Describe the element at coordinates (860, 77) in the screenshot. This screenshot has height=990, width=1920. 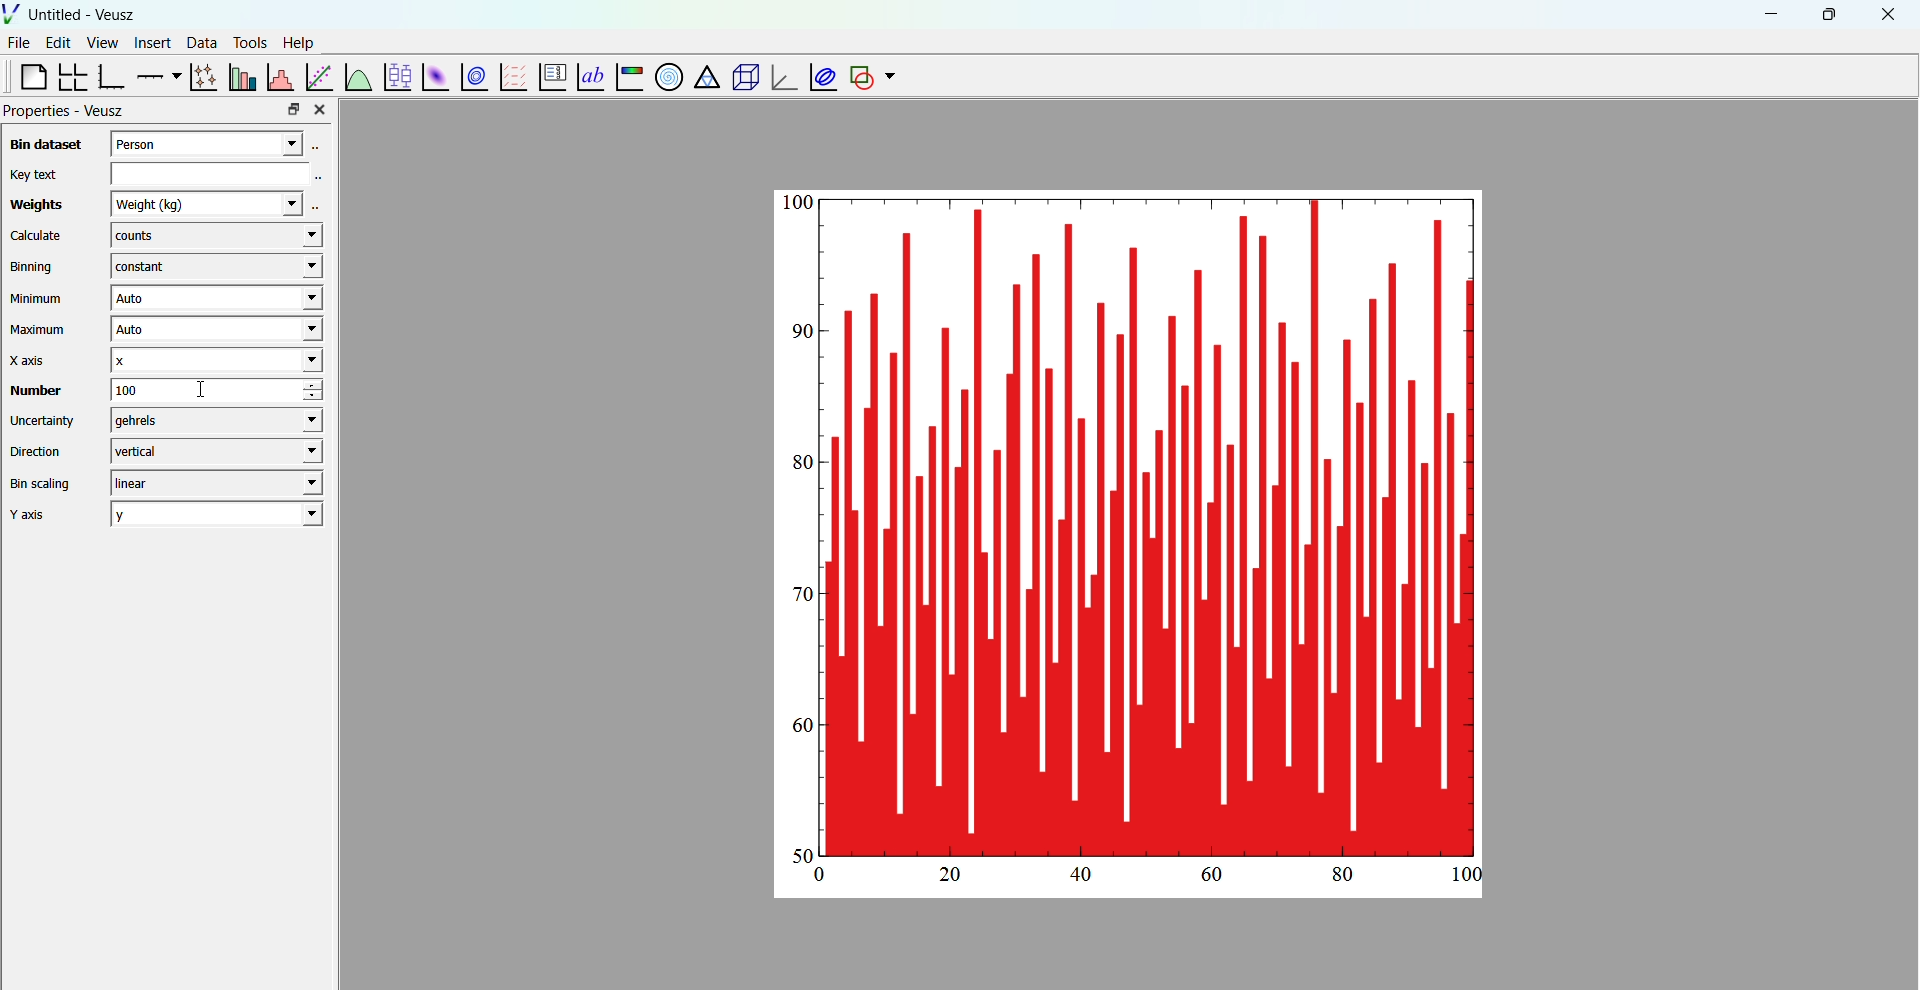
I see `add a shape to the plot` at that location.